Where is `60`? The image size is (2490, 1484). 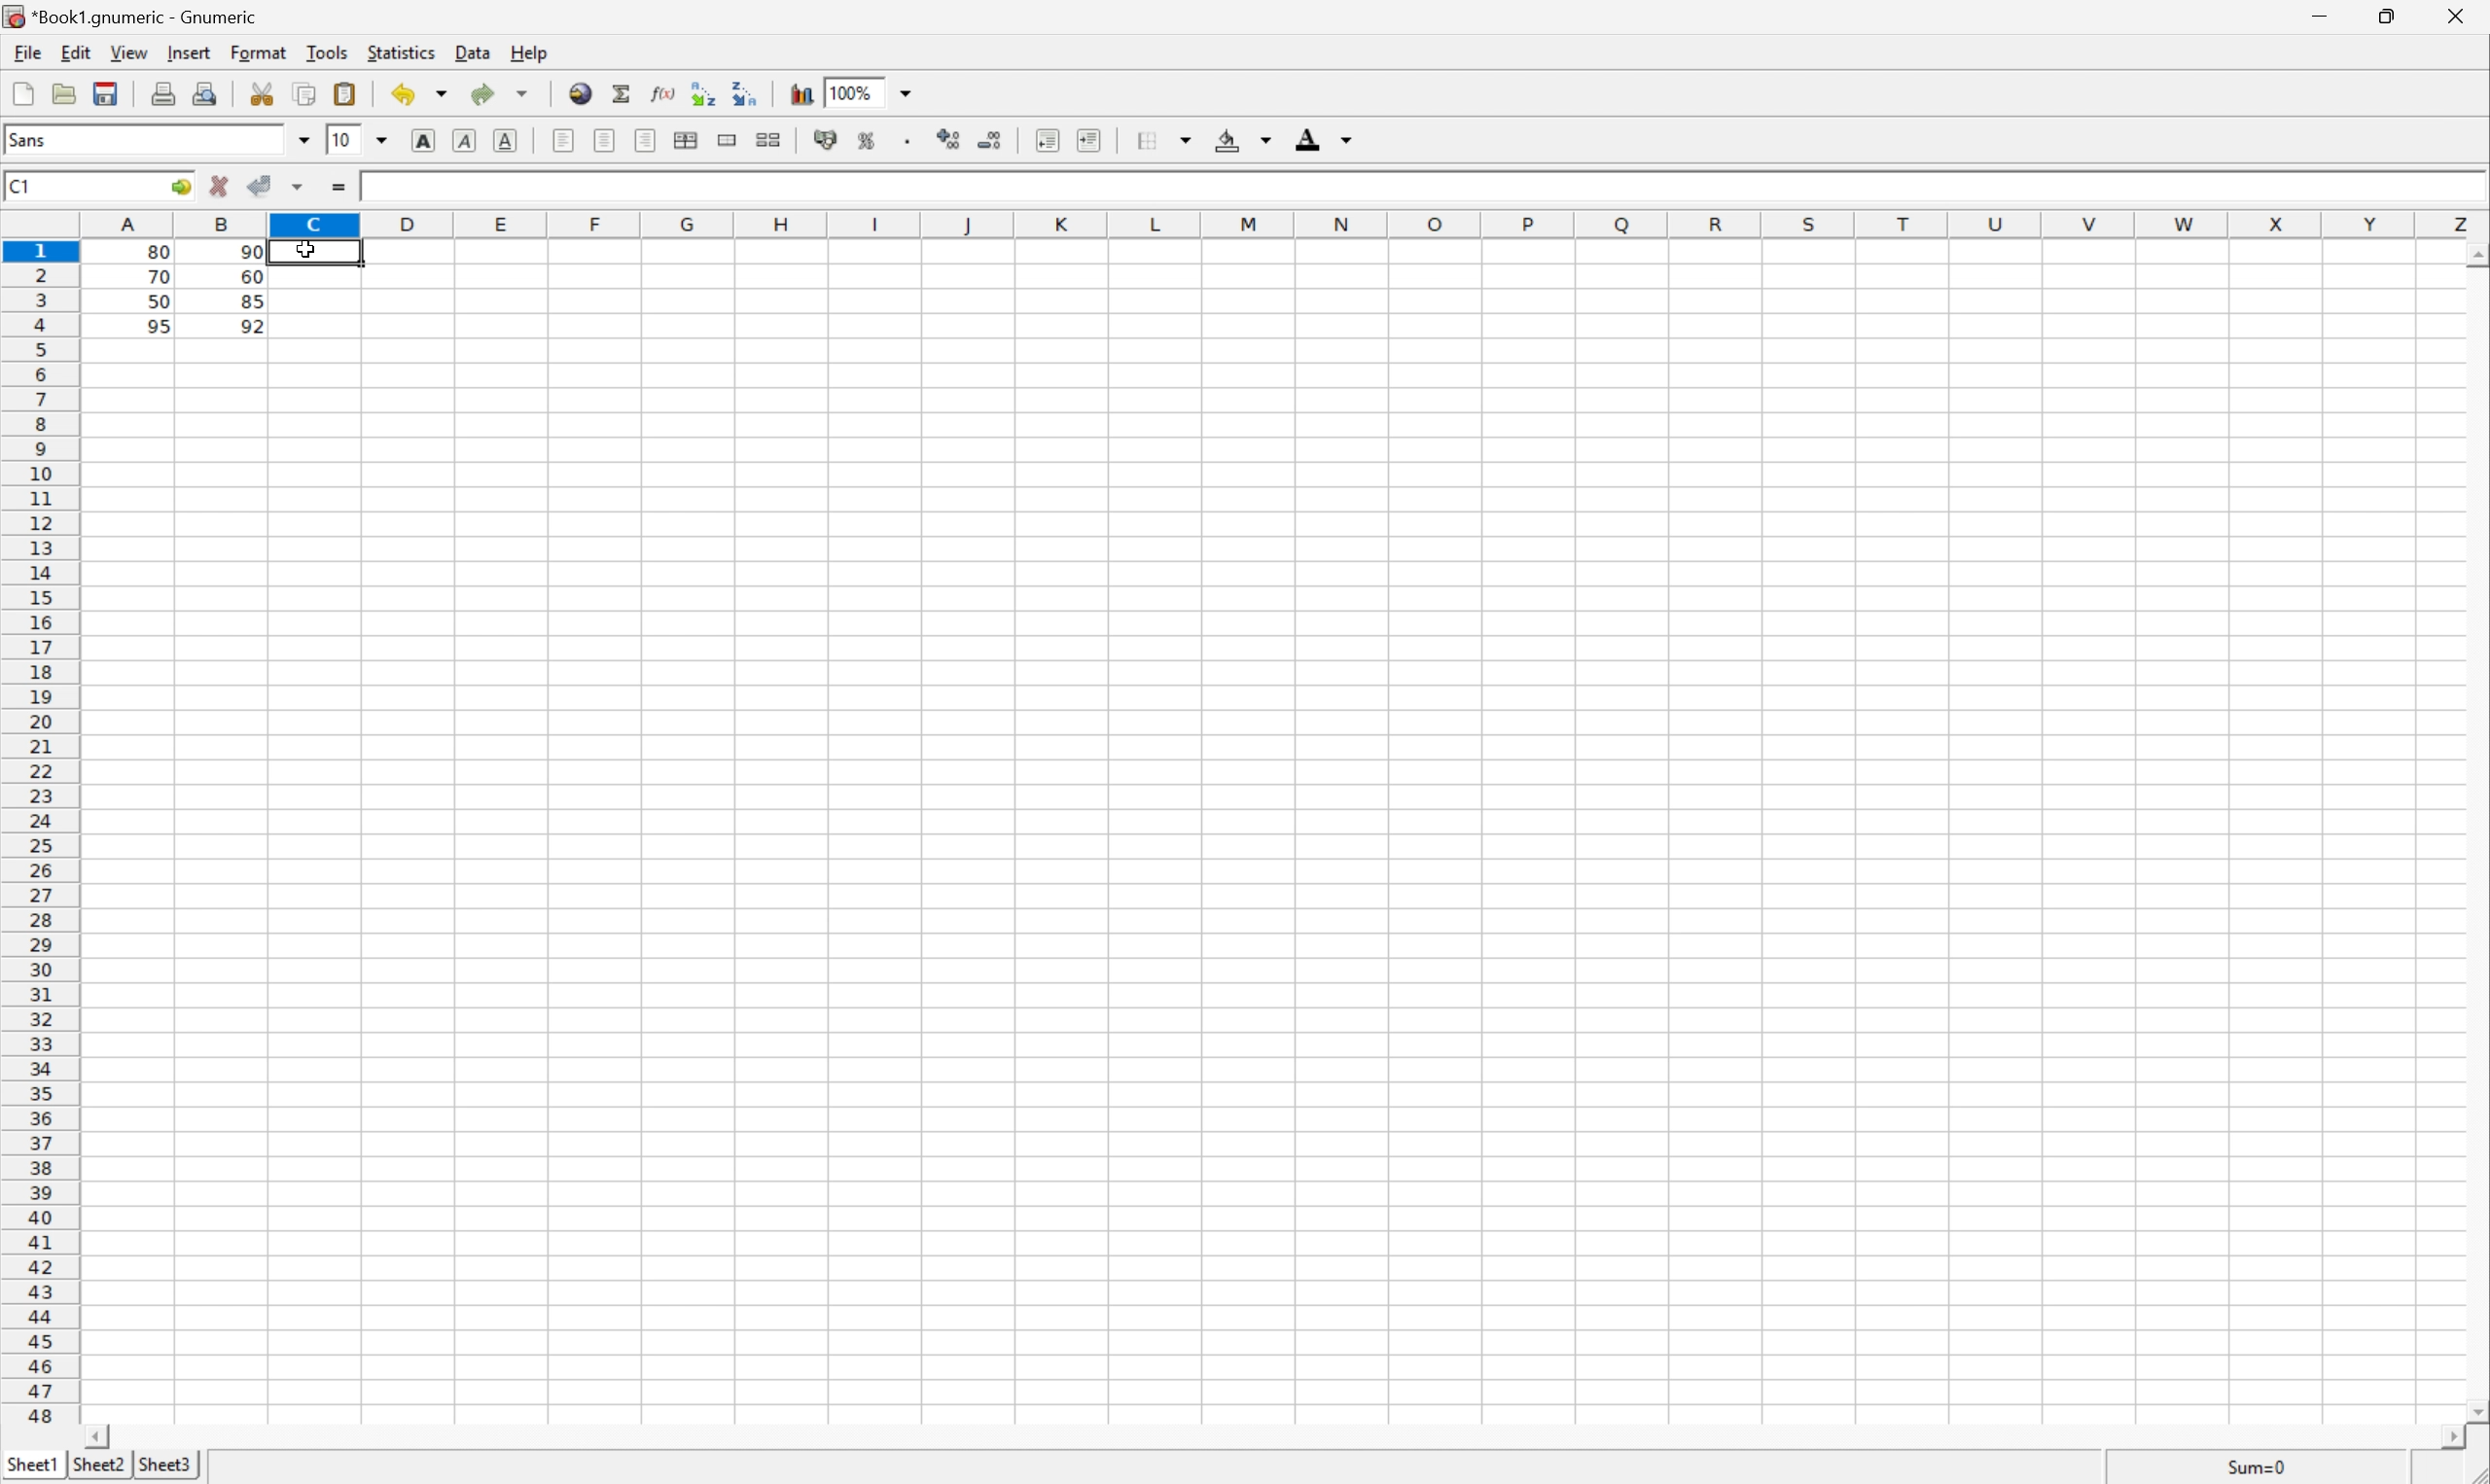
60 is located at coordinates (251, 276).